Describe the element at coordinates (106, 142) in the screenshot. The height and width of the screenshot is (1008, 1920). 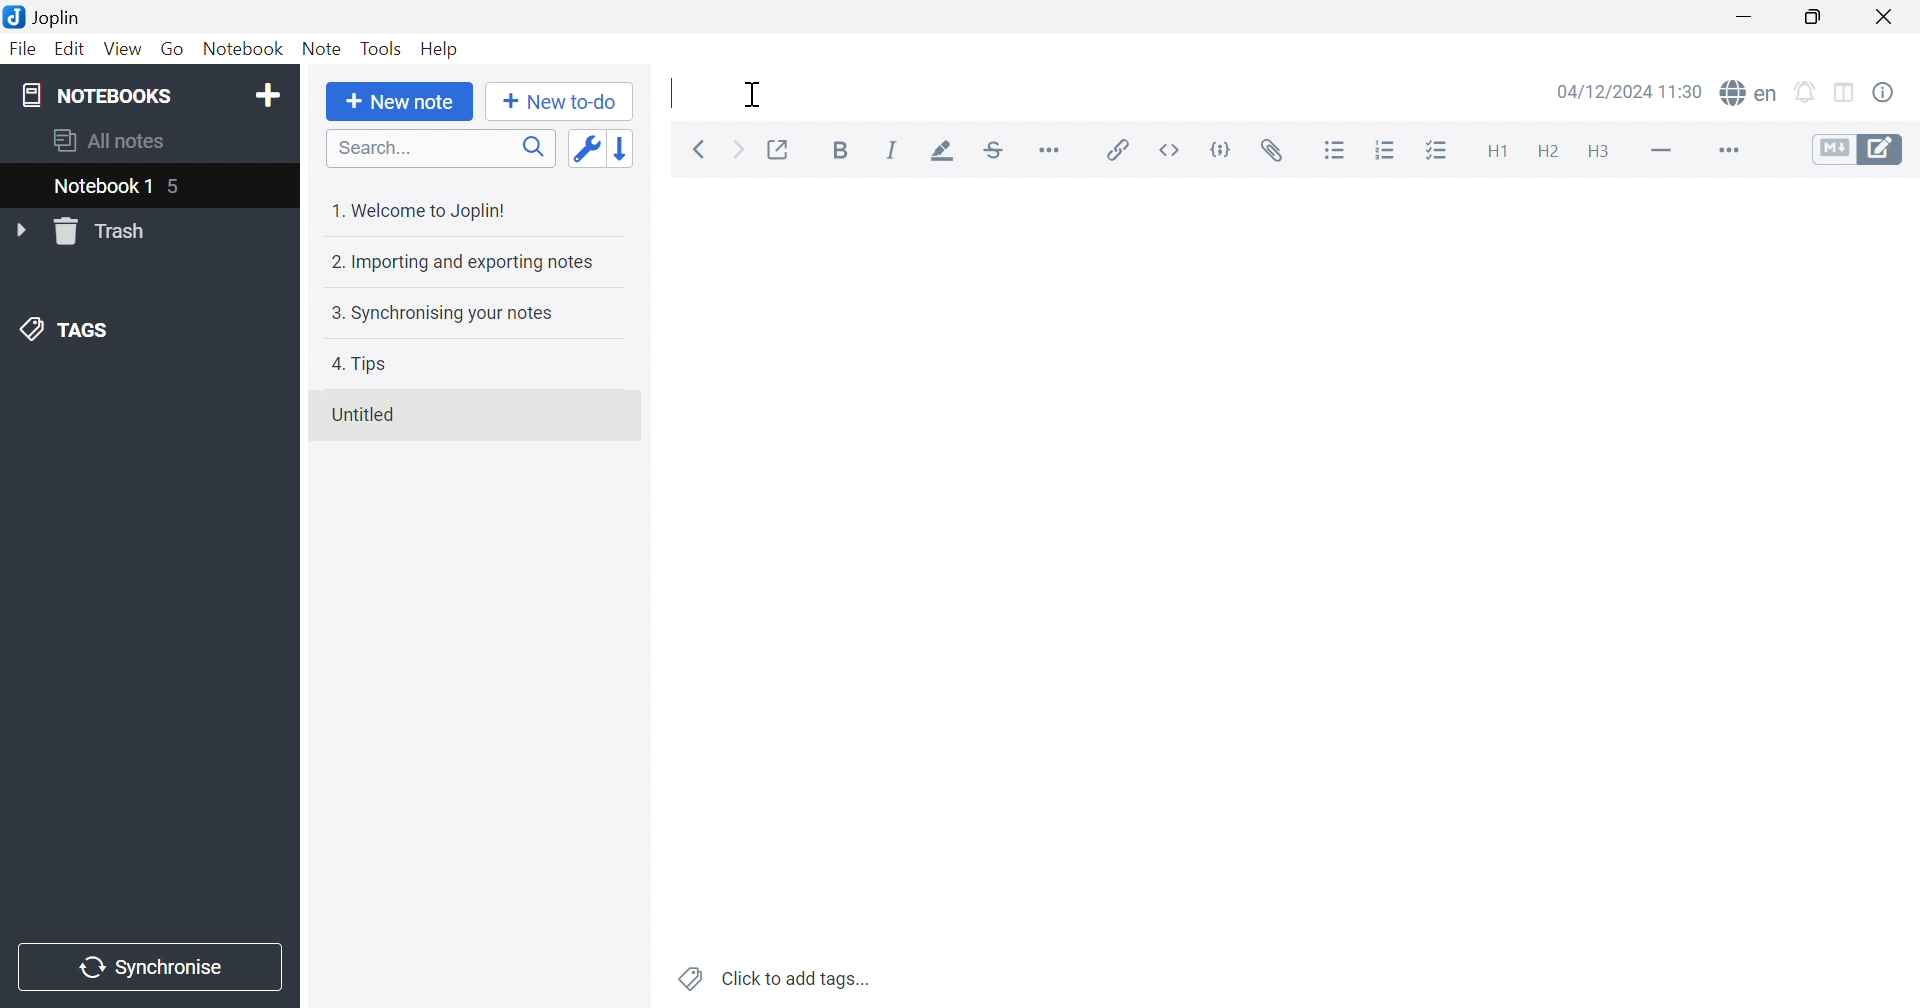
I see `All notes` at that location.